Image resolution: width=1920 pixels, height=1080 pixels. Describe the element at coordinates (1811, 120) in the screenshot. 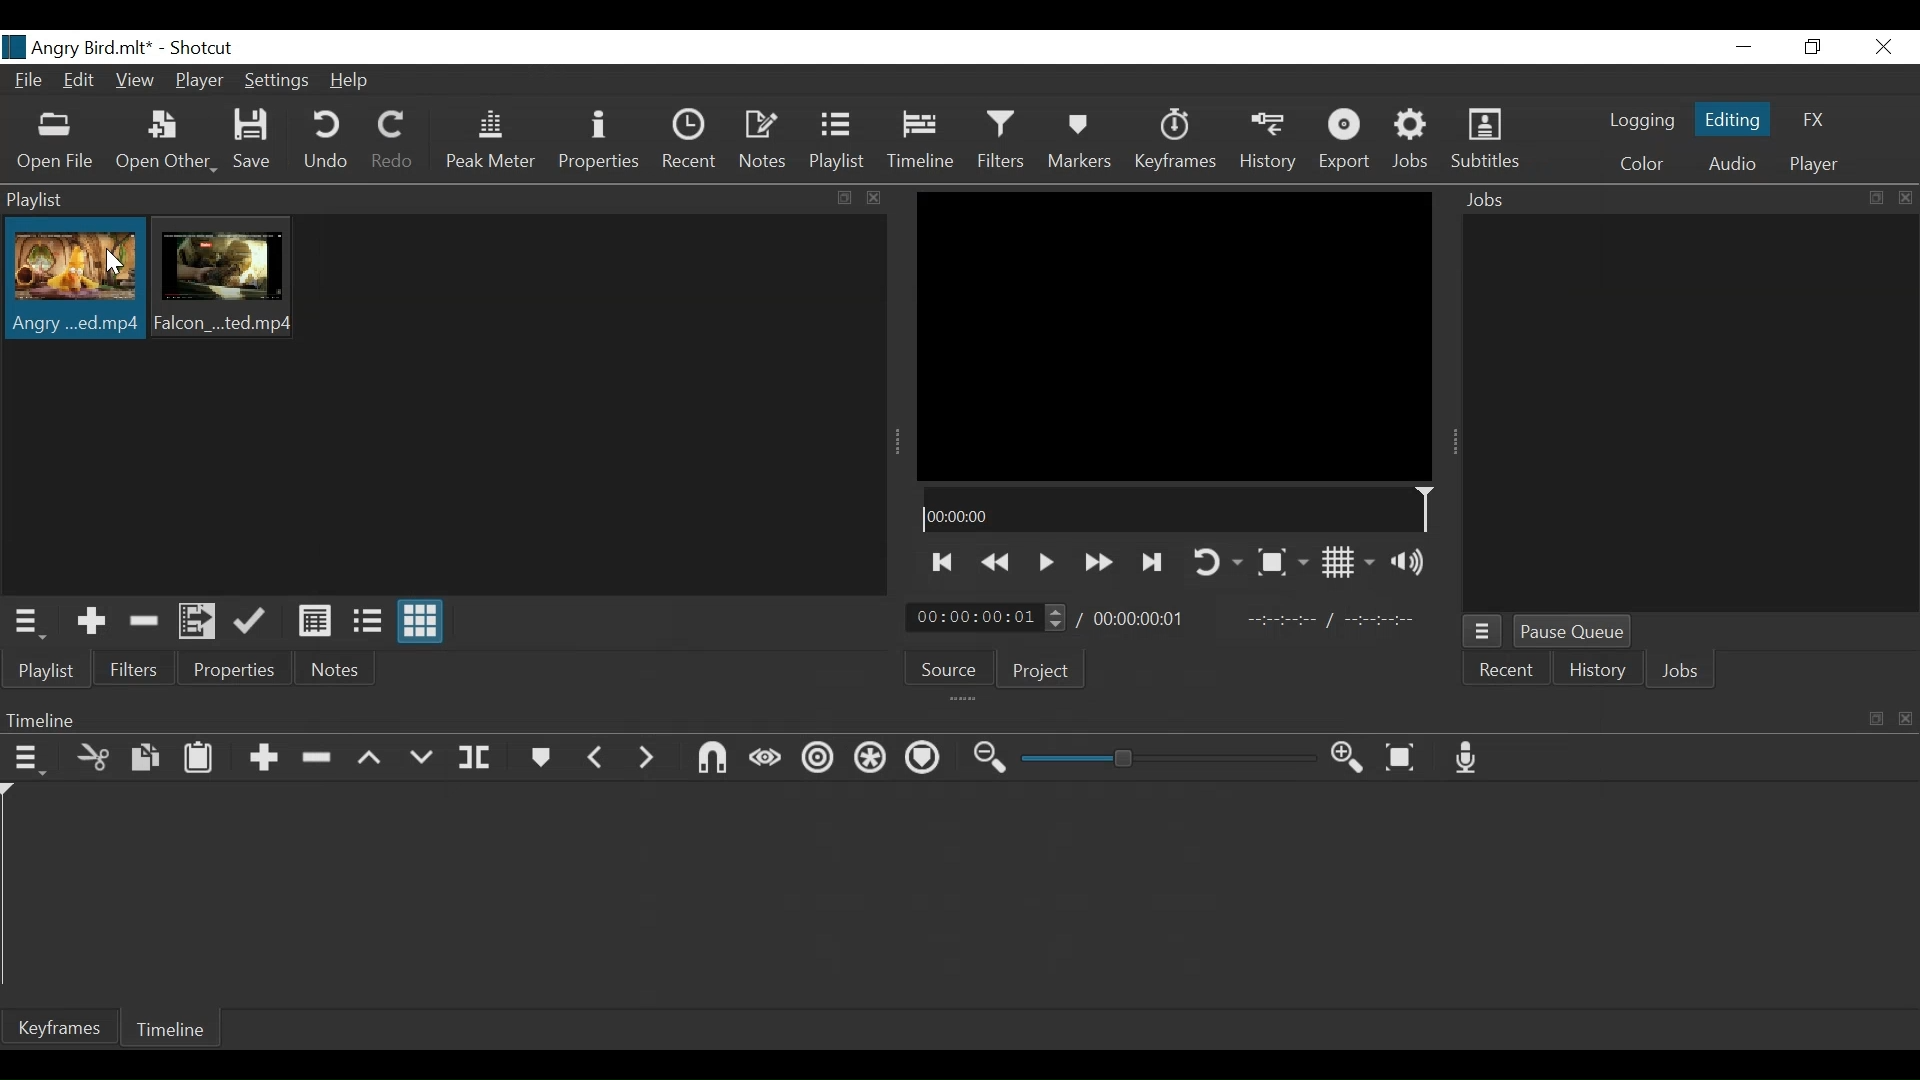

I see `FX` at that location.